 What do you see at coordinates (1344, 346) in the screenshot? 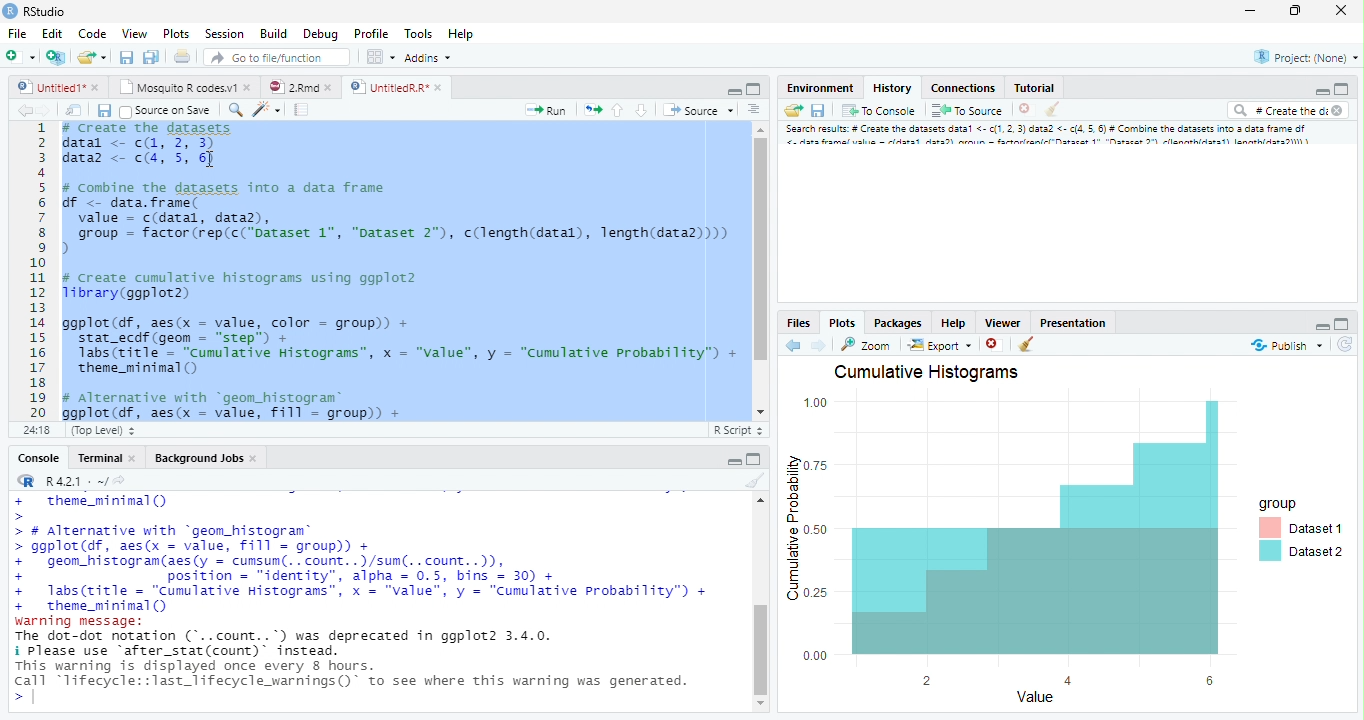
I see `Revert` at bounding box center [1344, 346].